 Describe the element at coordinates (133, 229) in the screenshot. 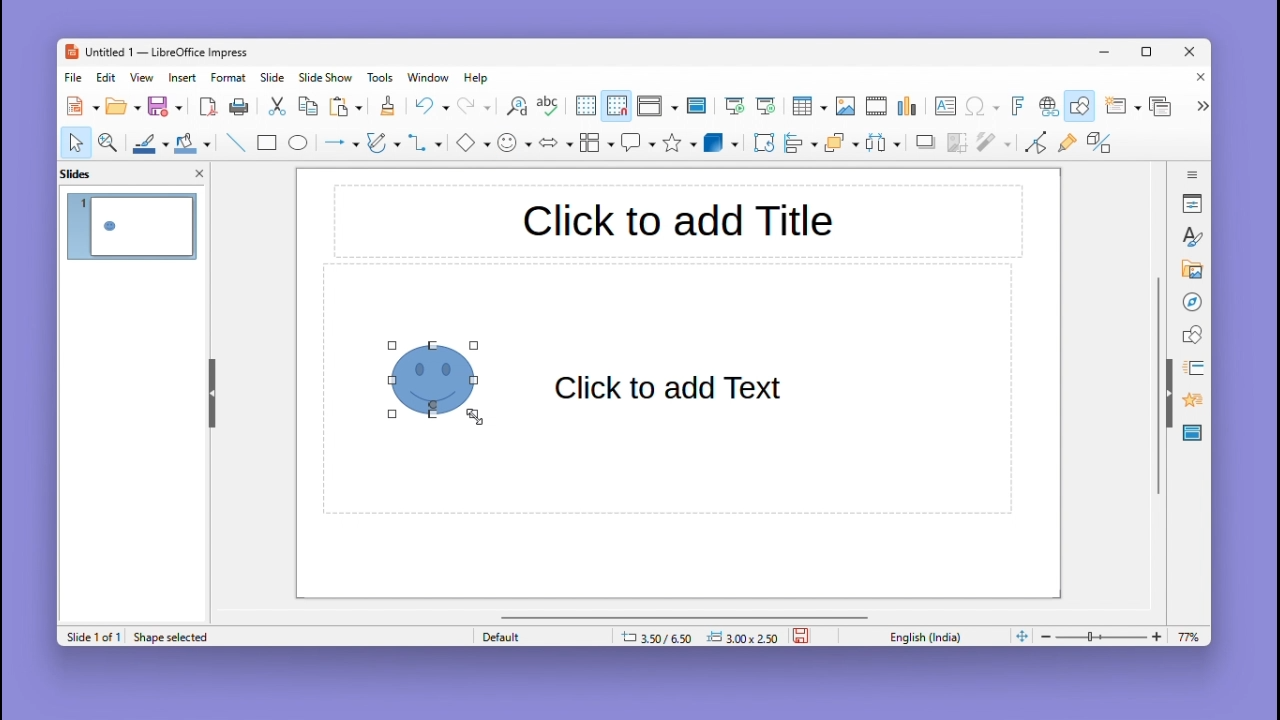

I see `current slide` at that location.